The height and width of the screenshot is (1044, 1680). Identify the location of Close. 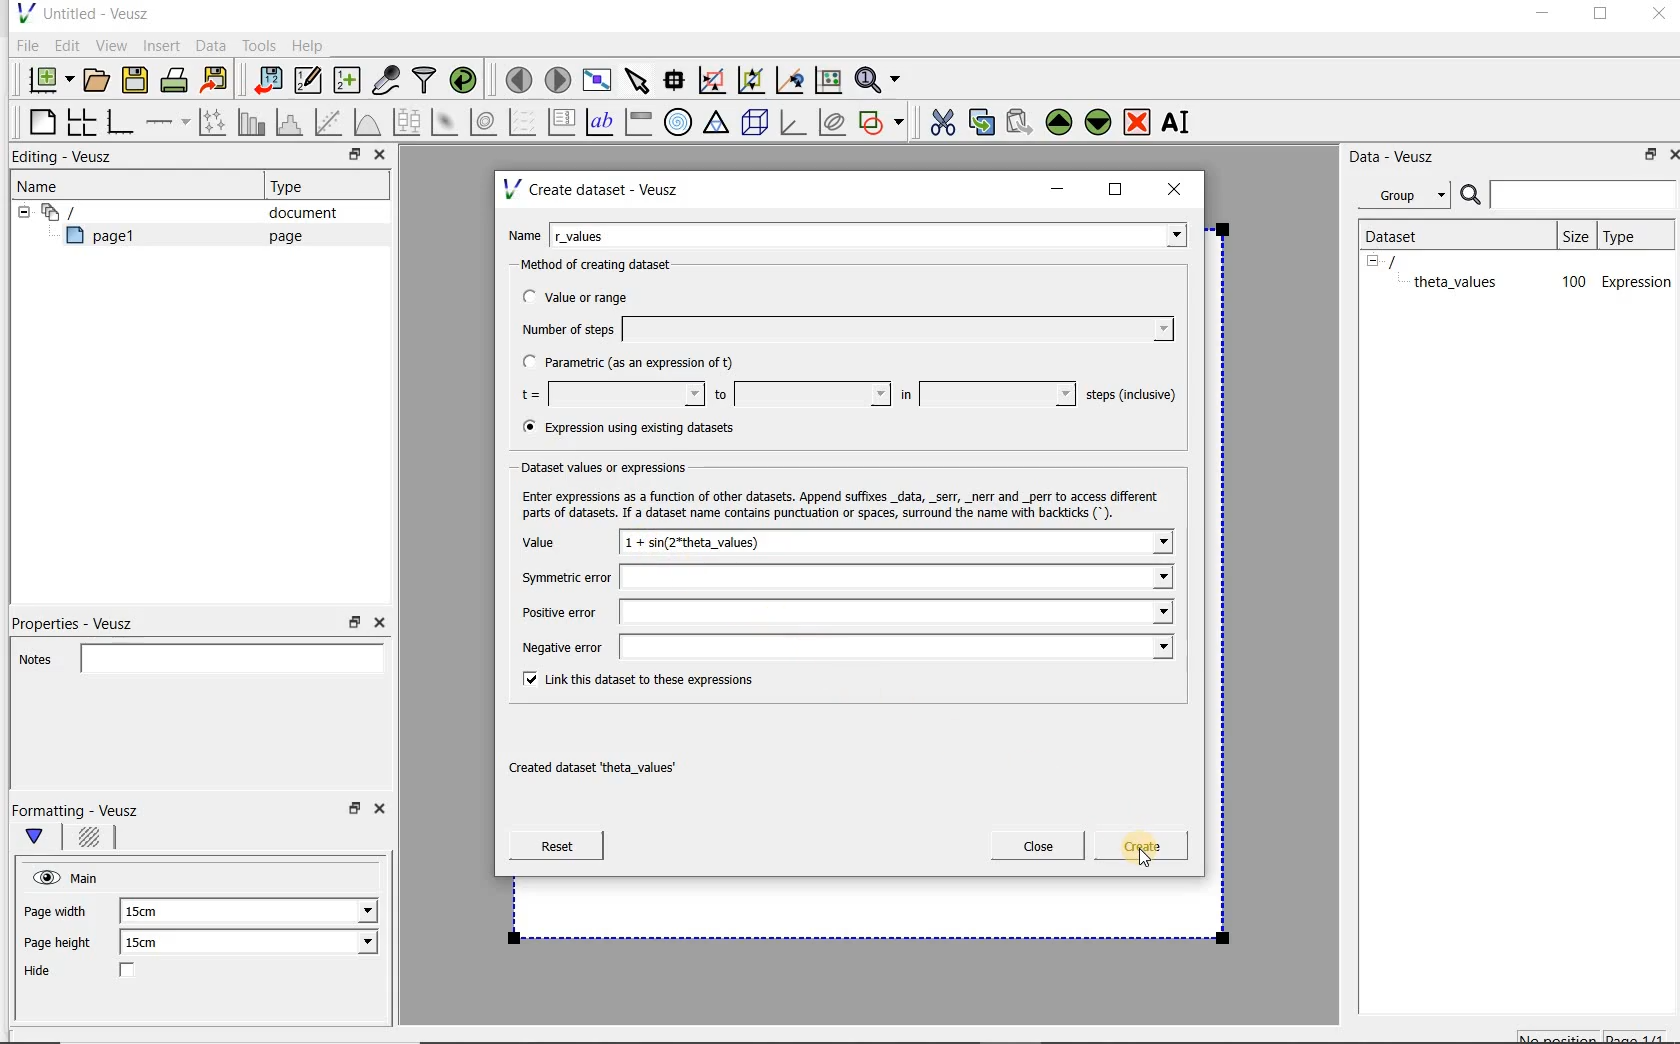
(378, 157).